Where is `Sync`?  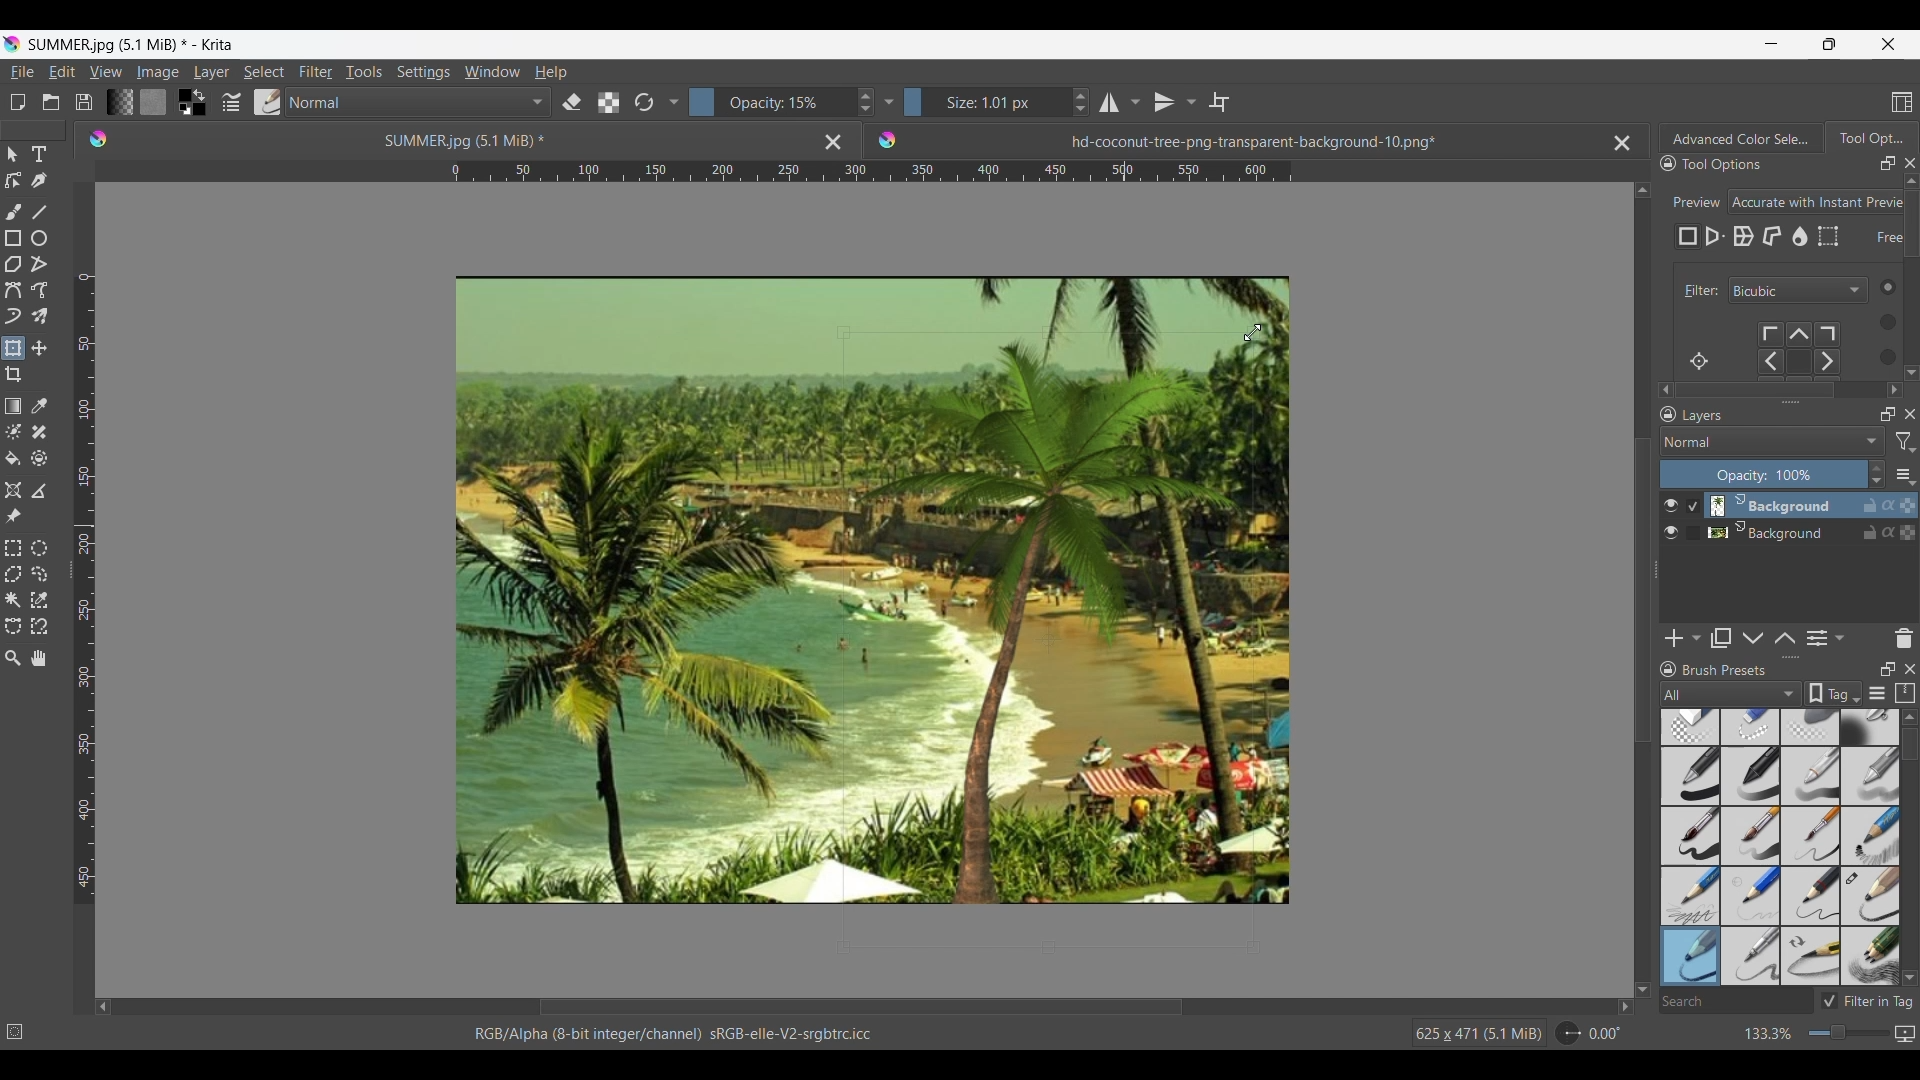
Sync is located at coordinates (1891, 505).